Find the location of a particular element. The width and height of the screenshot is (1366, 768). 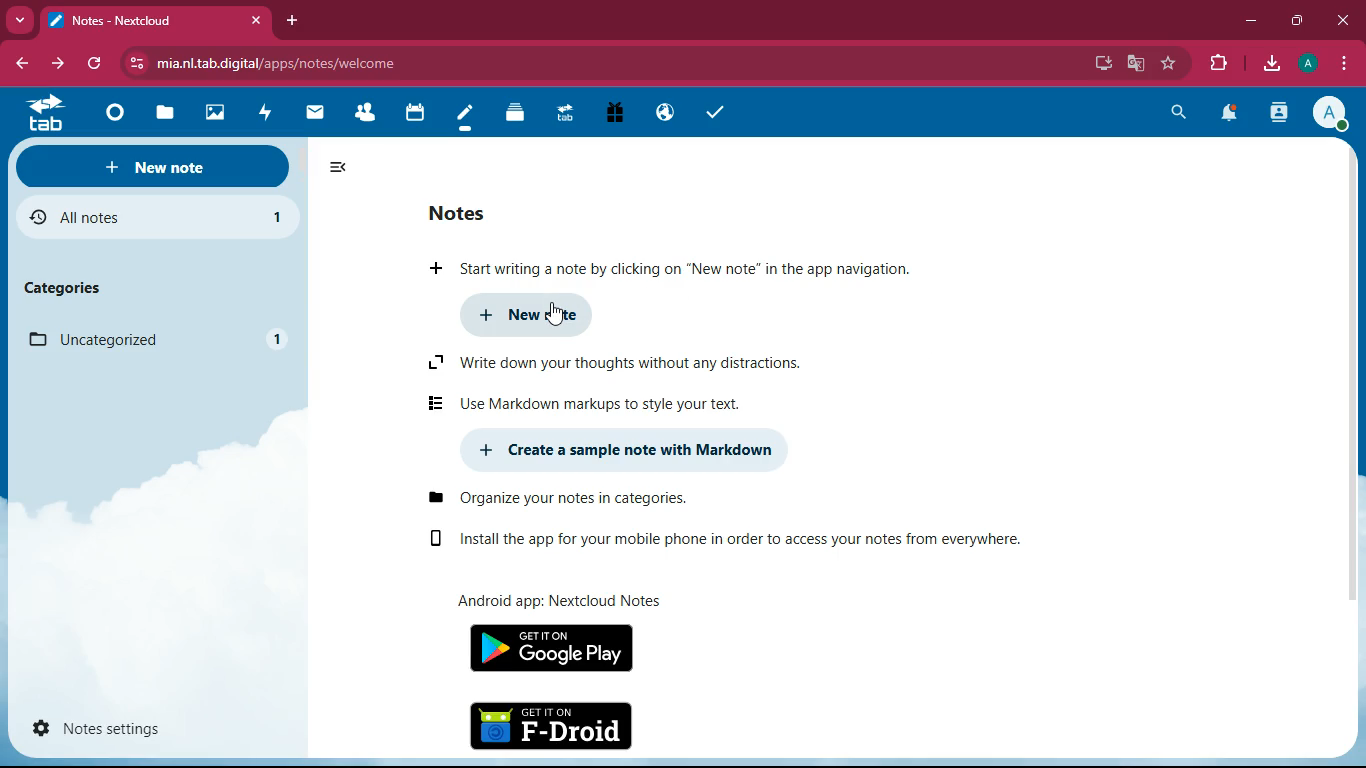

install is located at coordinates (733, 540).